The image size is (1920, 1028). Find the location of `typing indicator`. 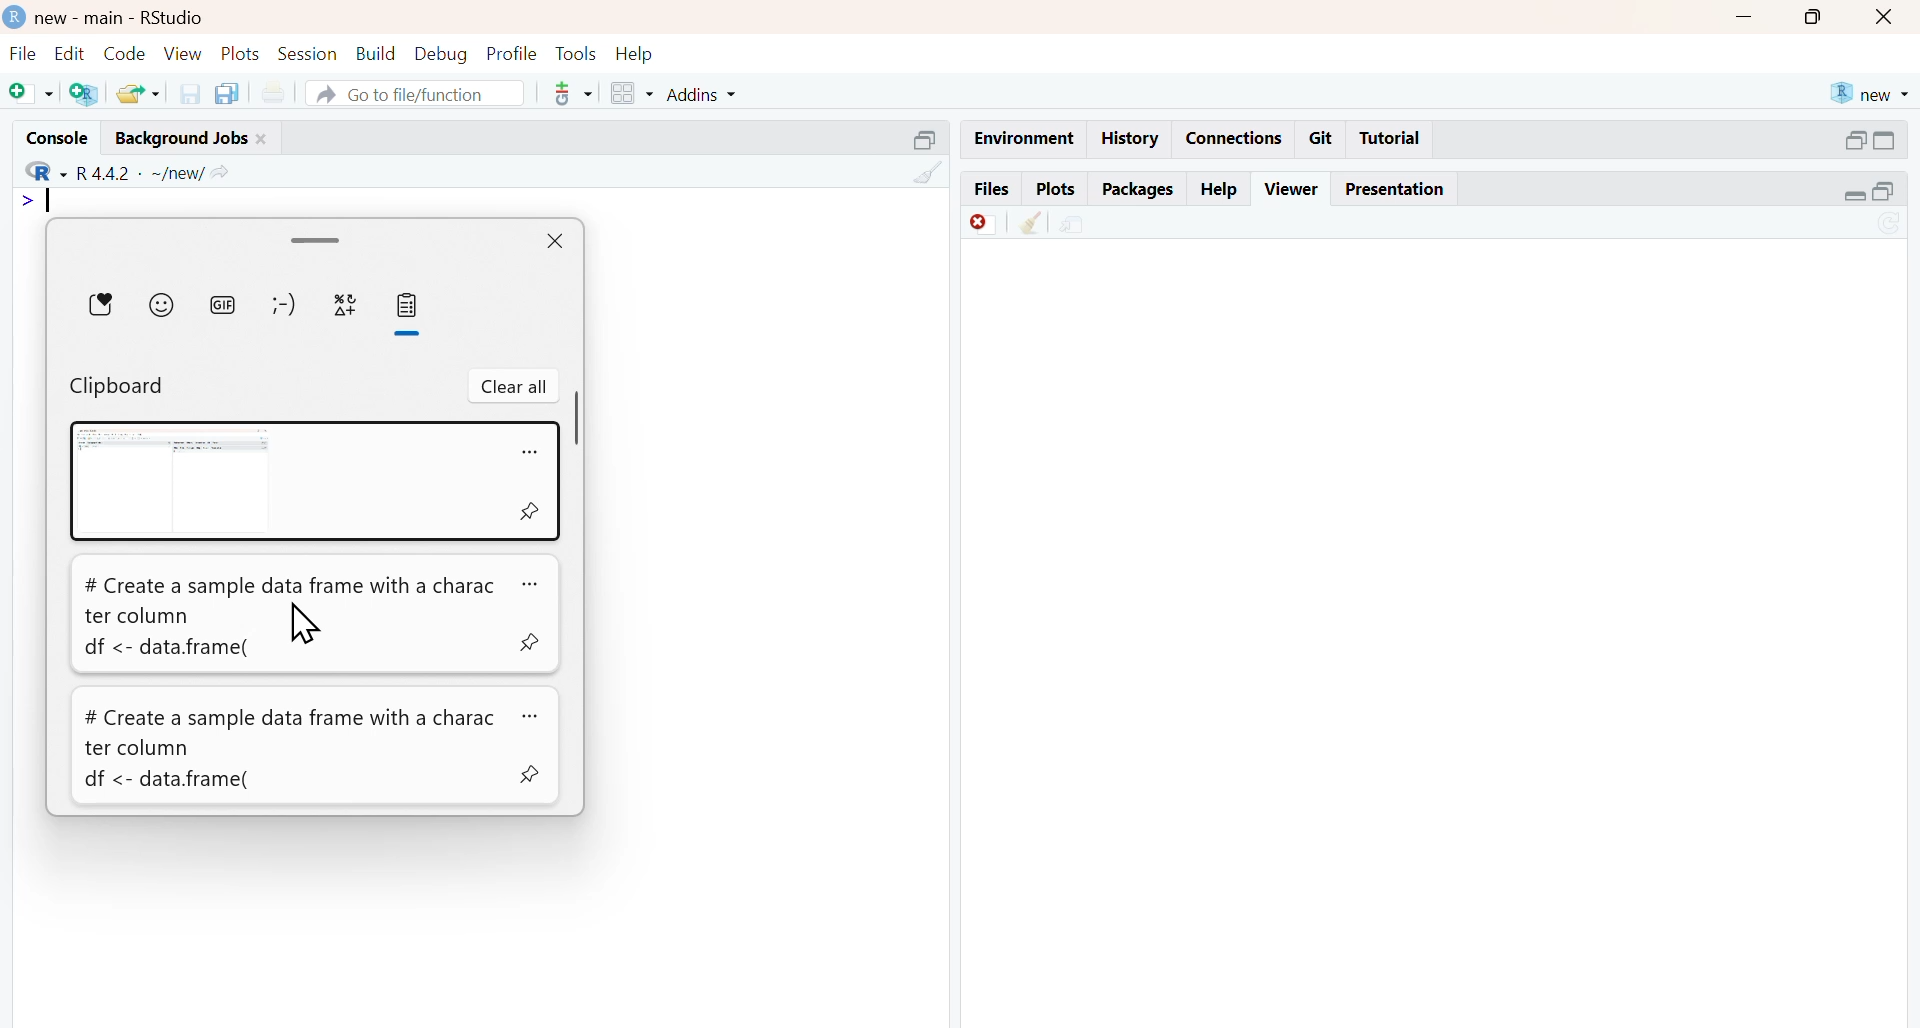

typing indicator is located at coordinates (50, 200).